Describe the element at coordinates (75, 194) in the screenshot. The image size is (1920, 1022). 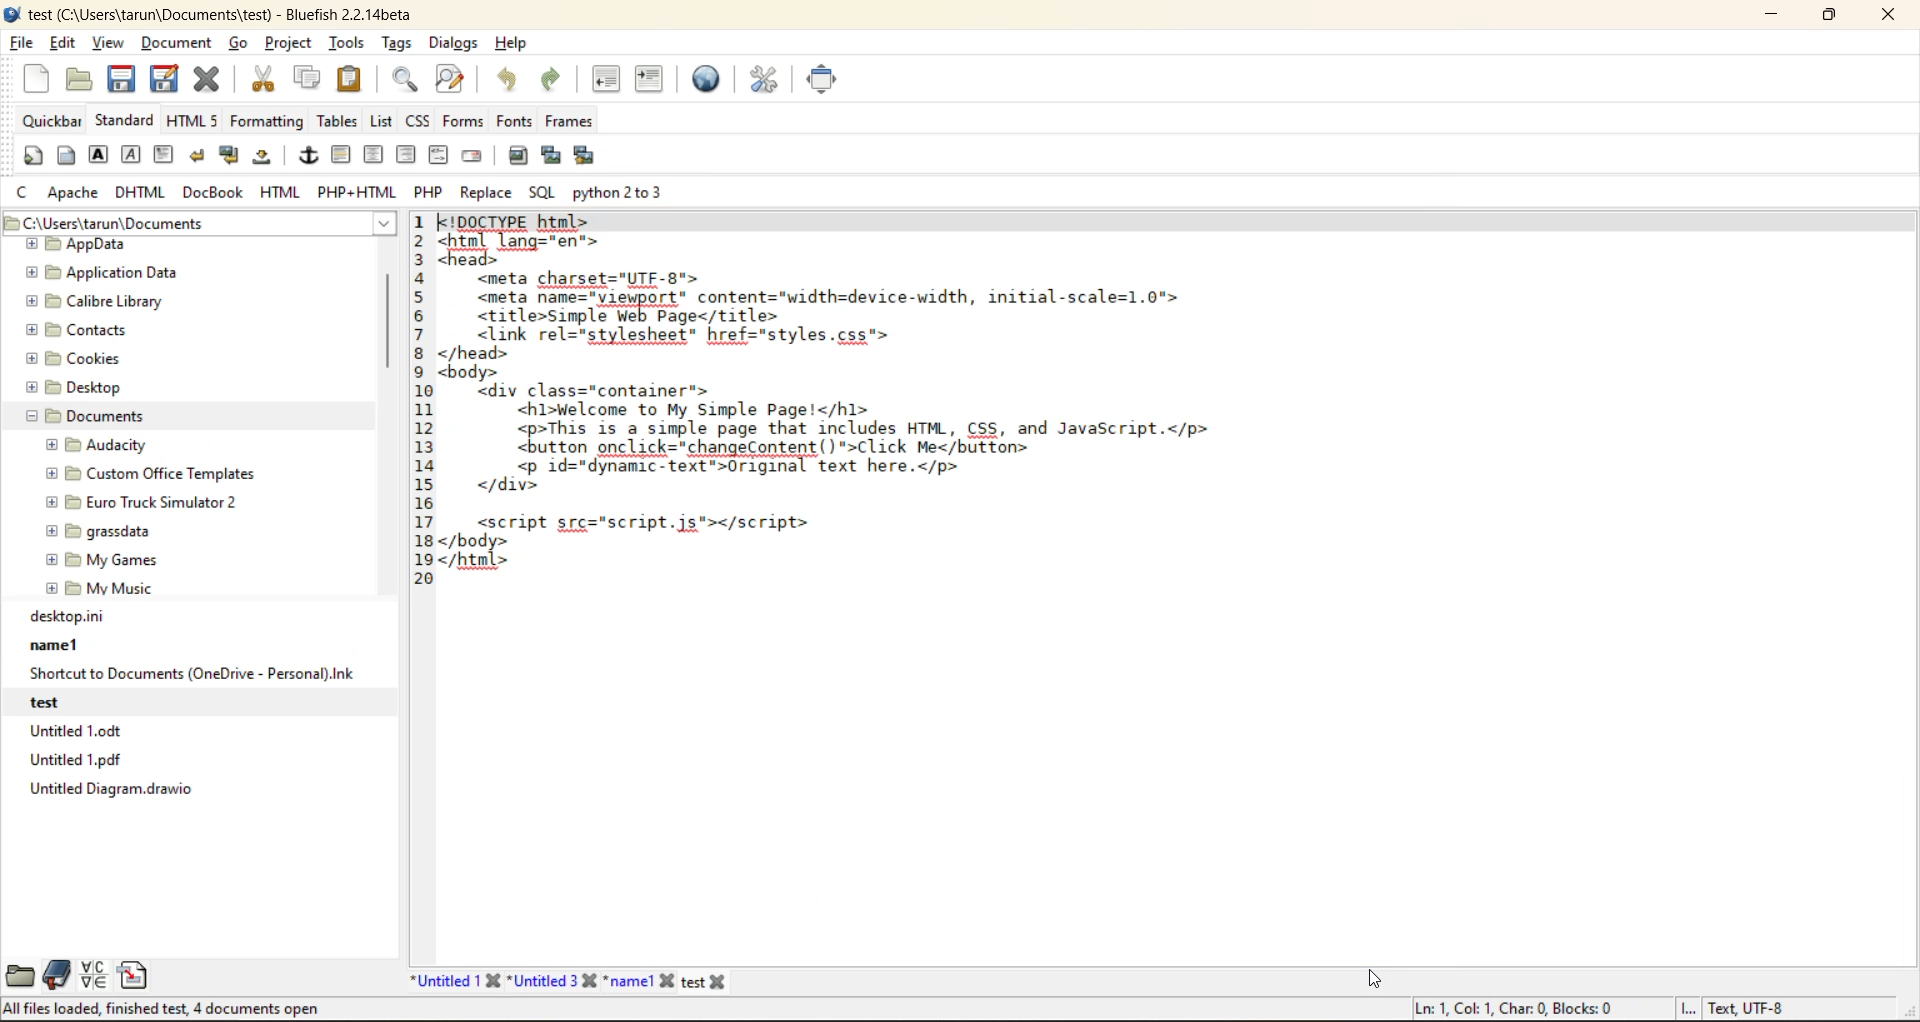
I see `apache` at that location.